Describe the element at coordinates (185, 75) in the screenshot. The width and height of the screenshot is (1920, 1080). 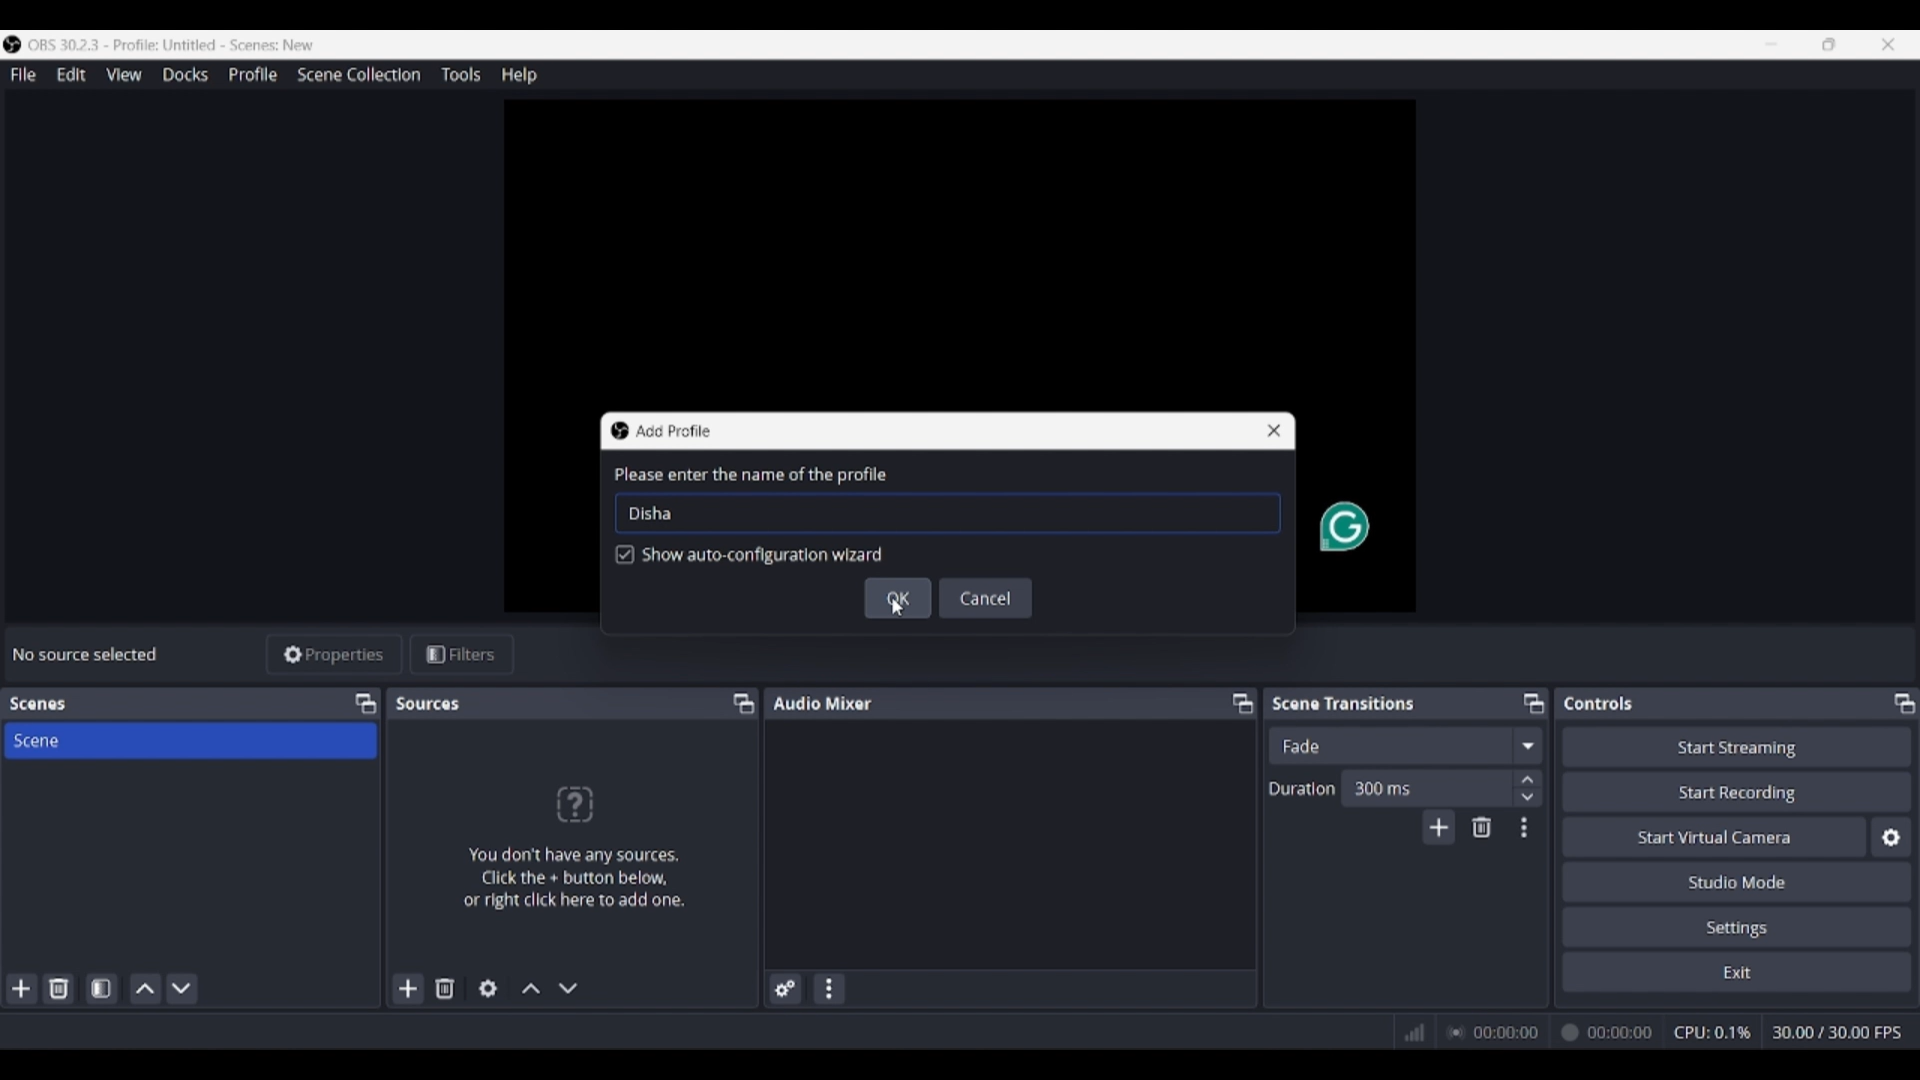
I see `Docks menu` at that location.